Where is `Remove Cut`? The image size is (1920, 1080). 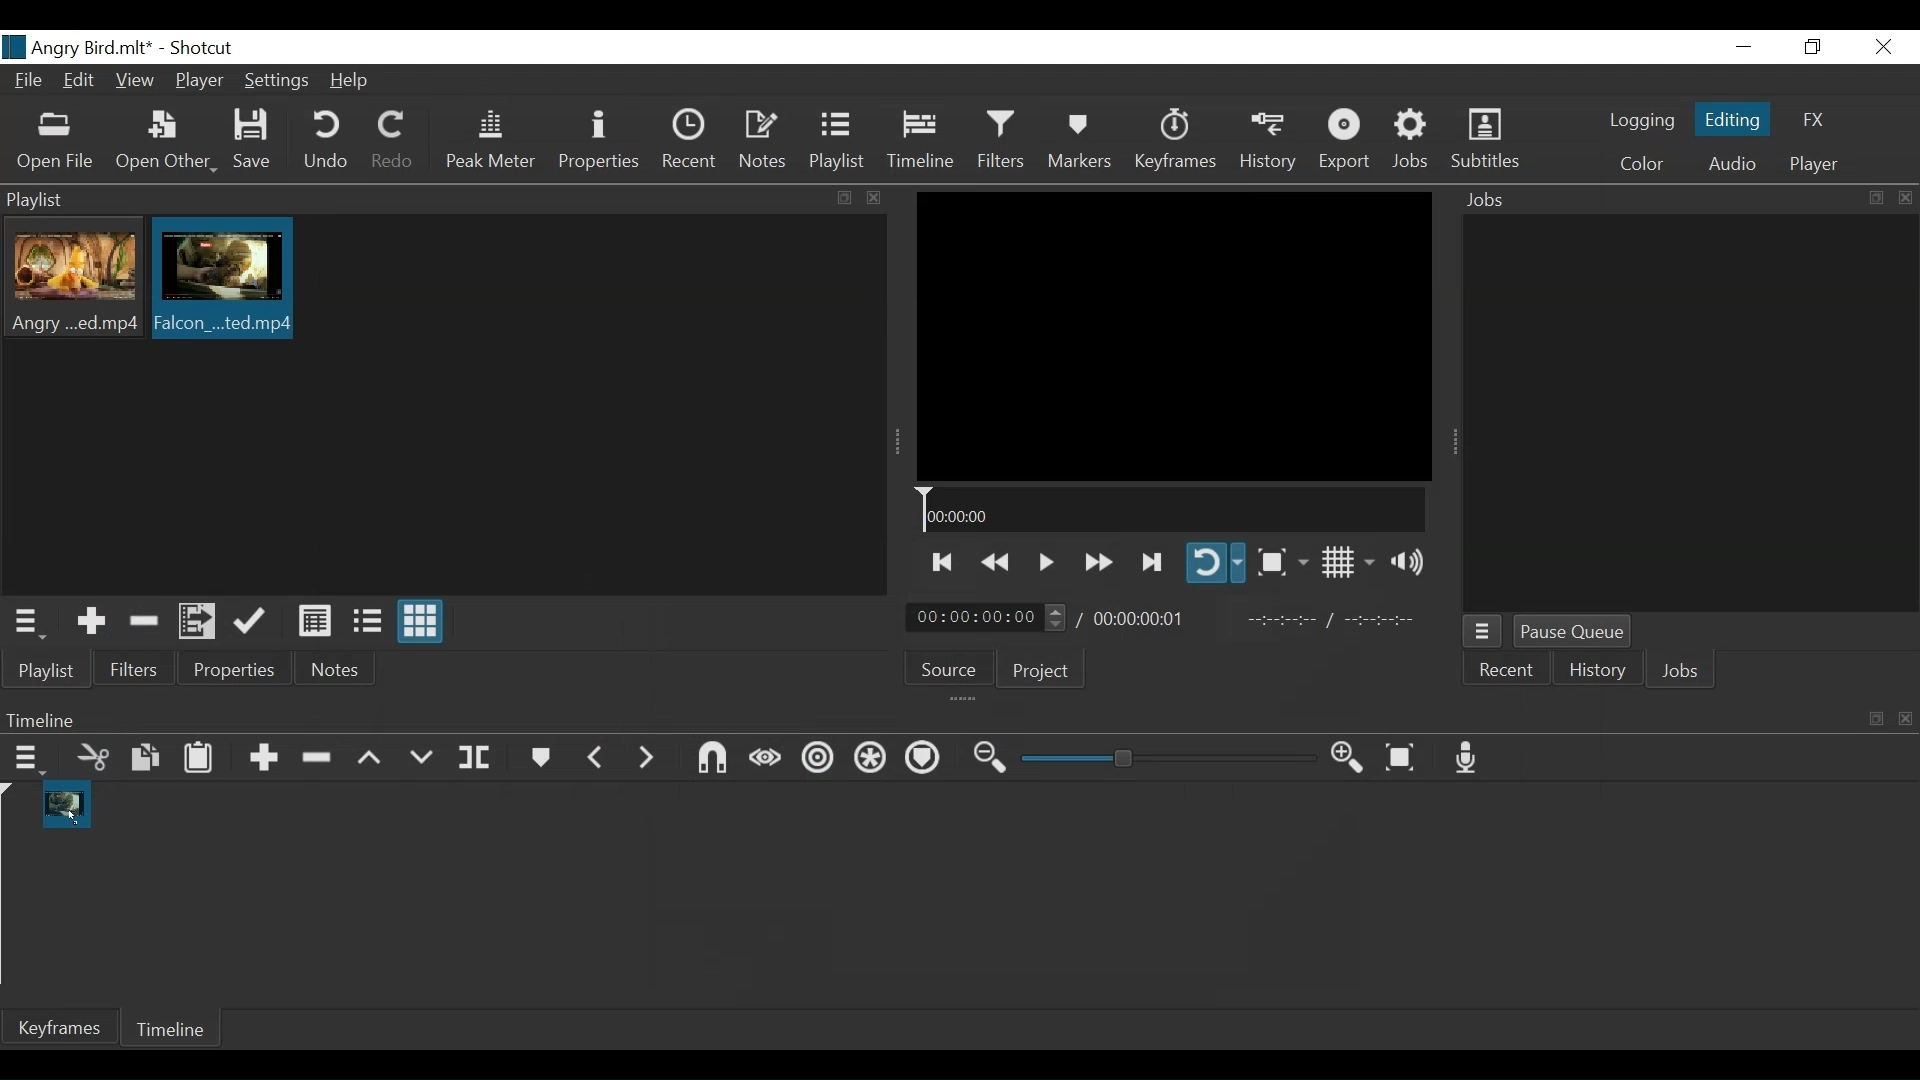
Remove Cut is located at coordinates (146, 621).